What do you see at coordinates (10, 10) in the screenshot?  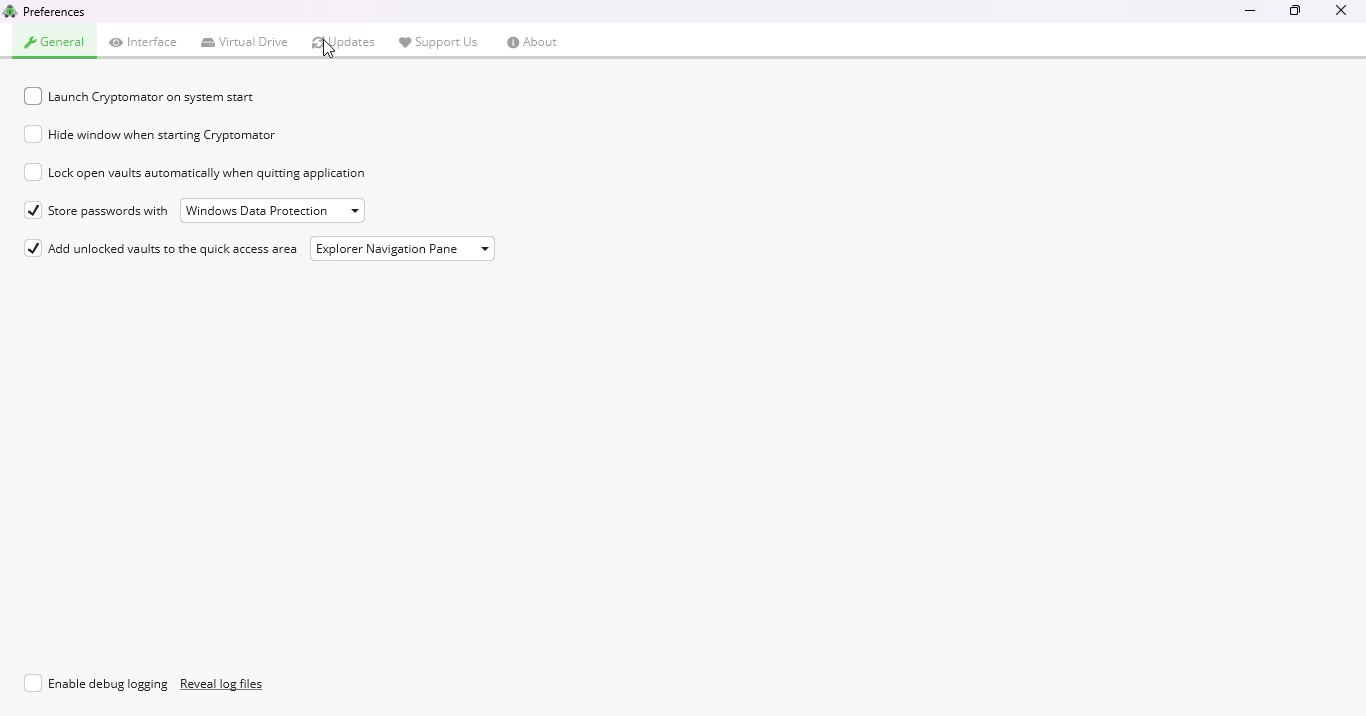 I see `logo` at bounding box center [10, 10].